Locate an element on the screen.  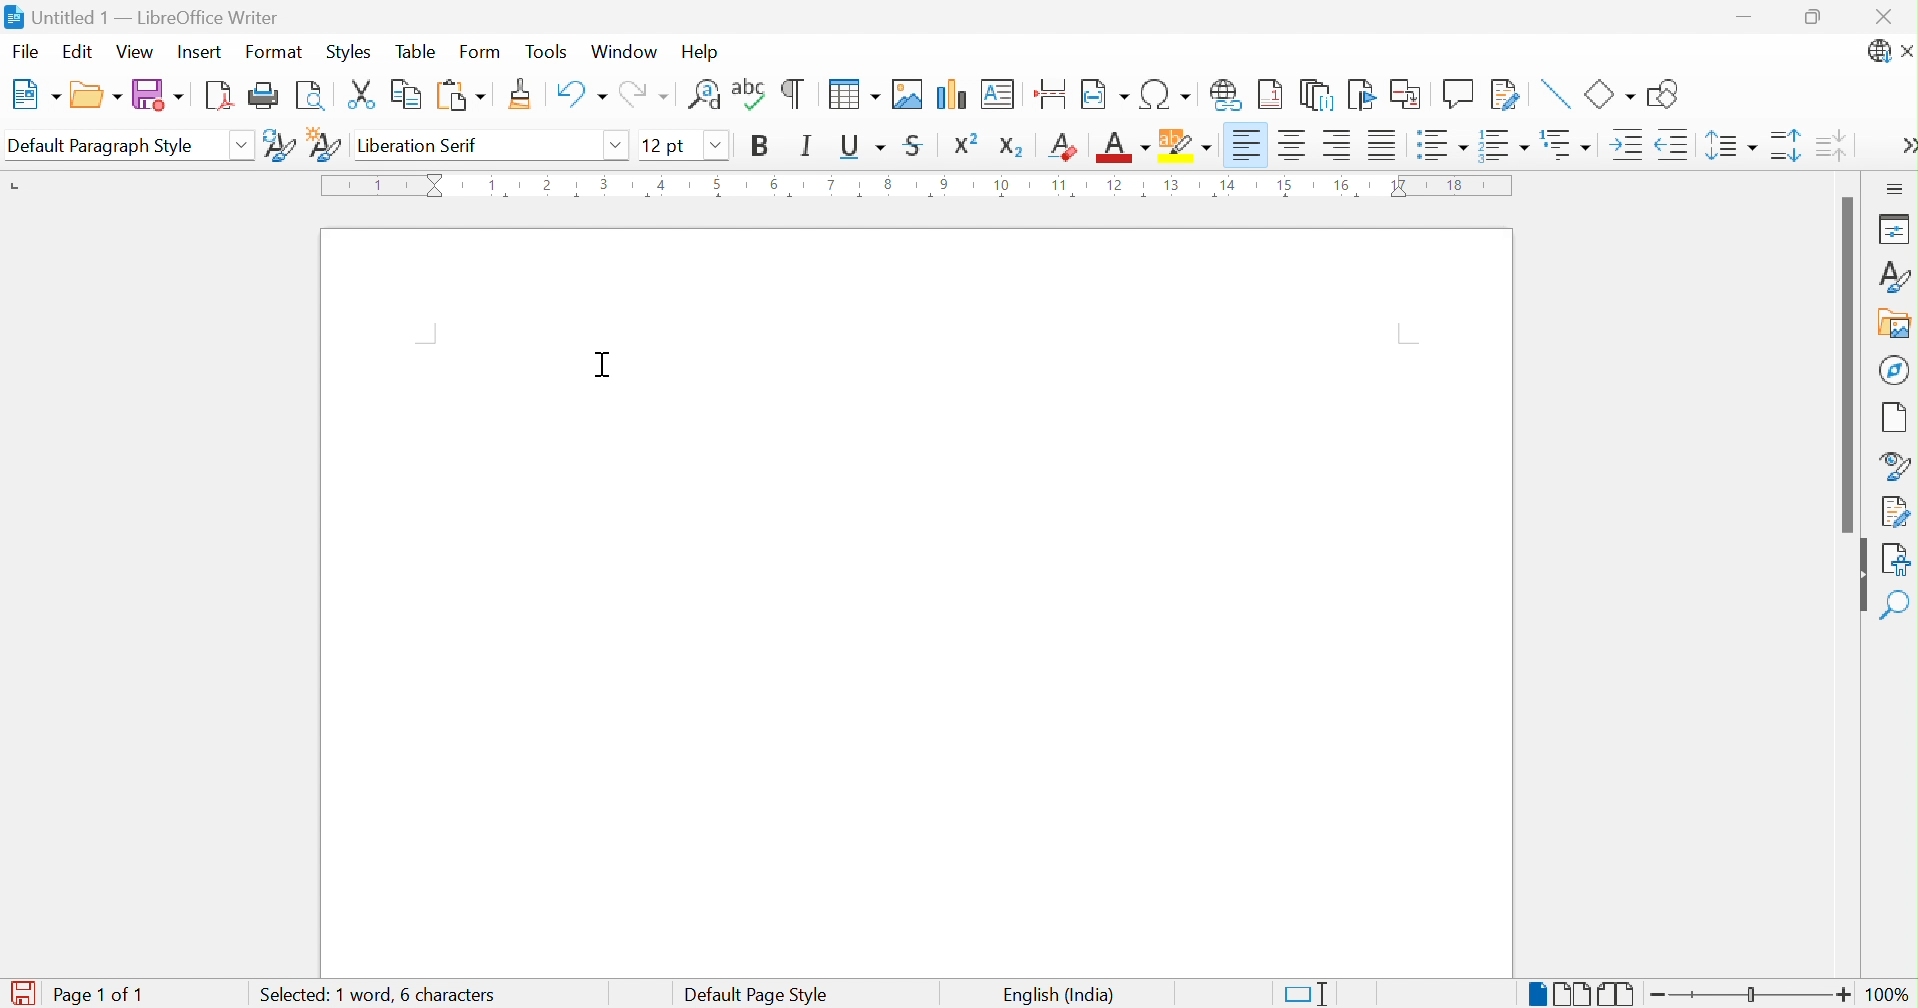
Slider is located at coordinates (1755, 996).